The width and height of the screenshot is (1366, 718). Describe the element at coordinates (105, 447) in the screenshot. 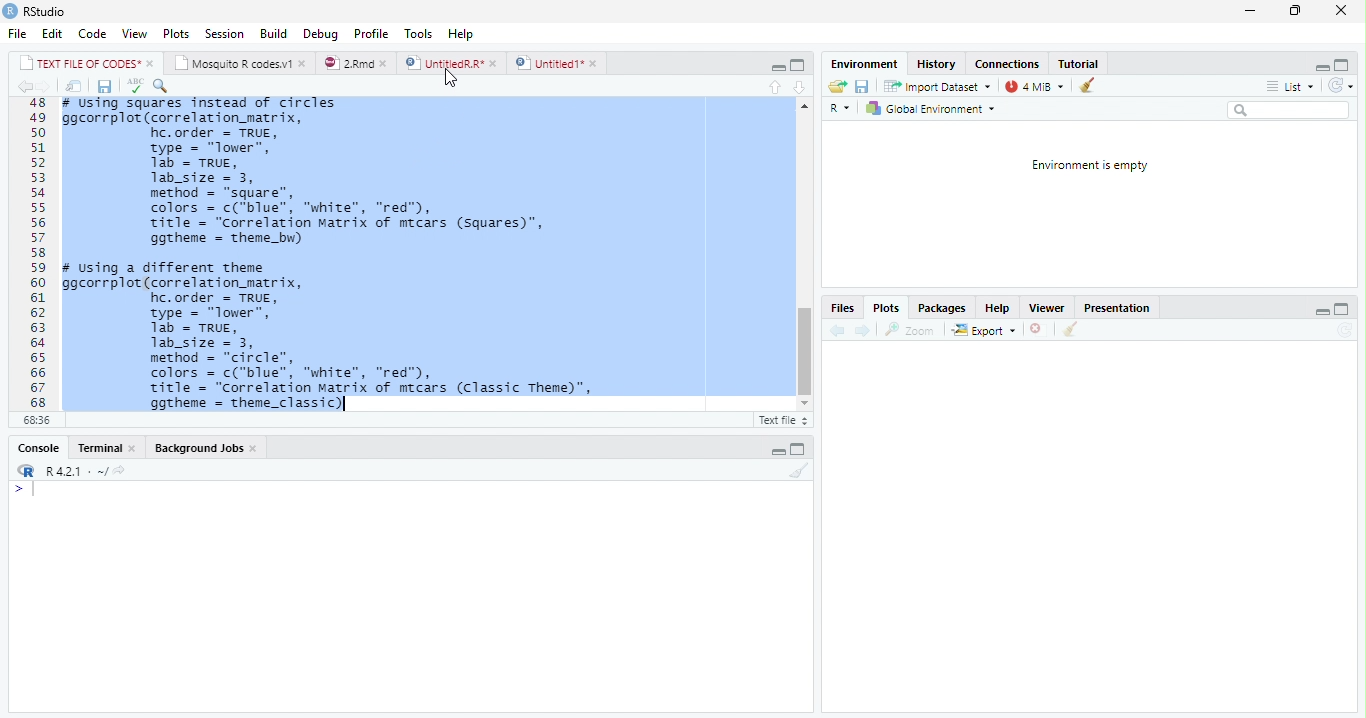

I see `Terminal` at that location.